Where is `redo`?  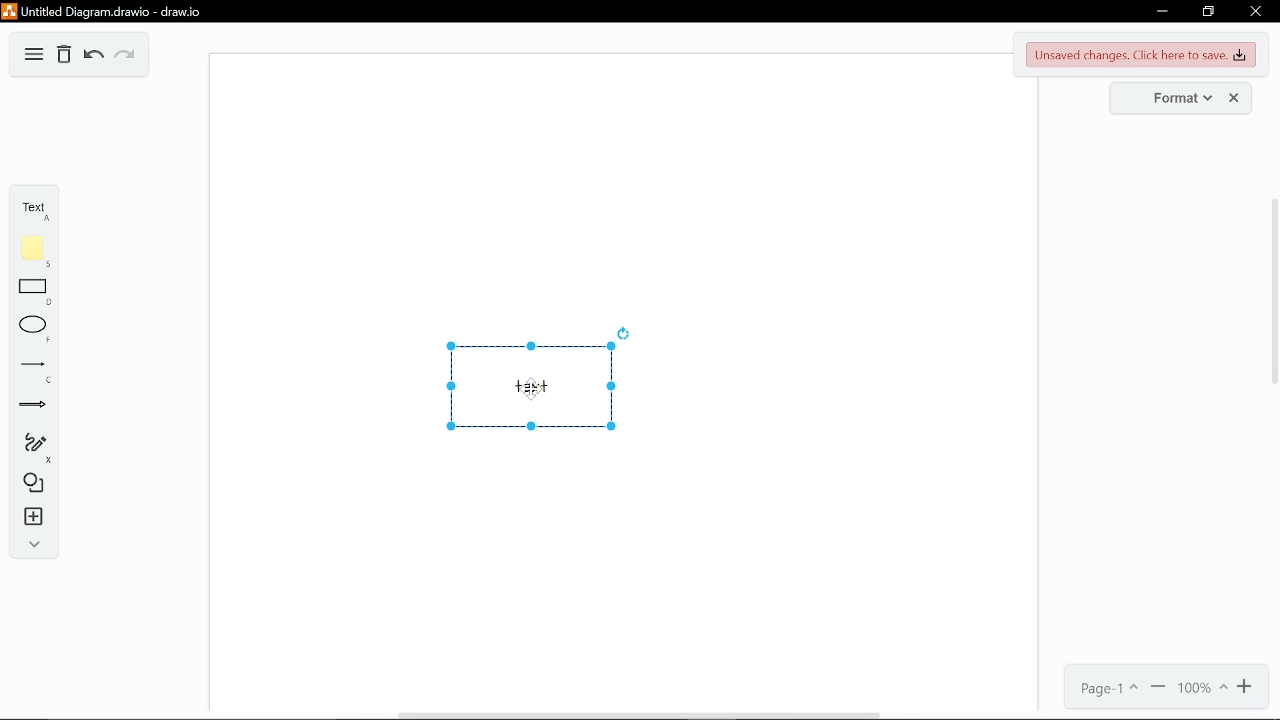 redo is located at coordinates (127, 56).